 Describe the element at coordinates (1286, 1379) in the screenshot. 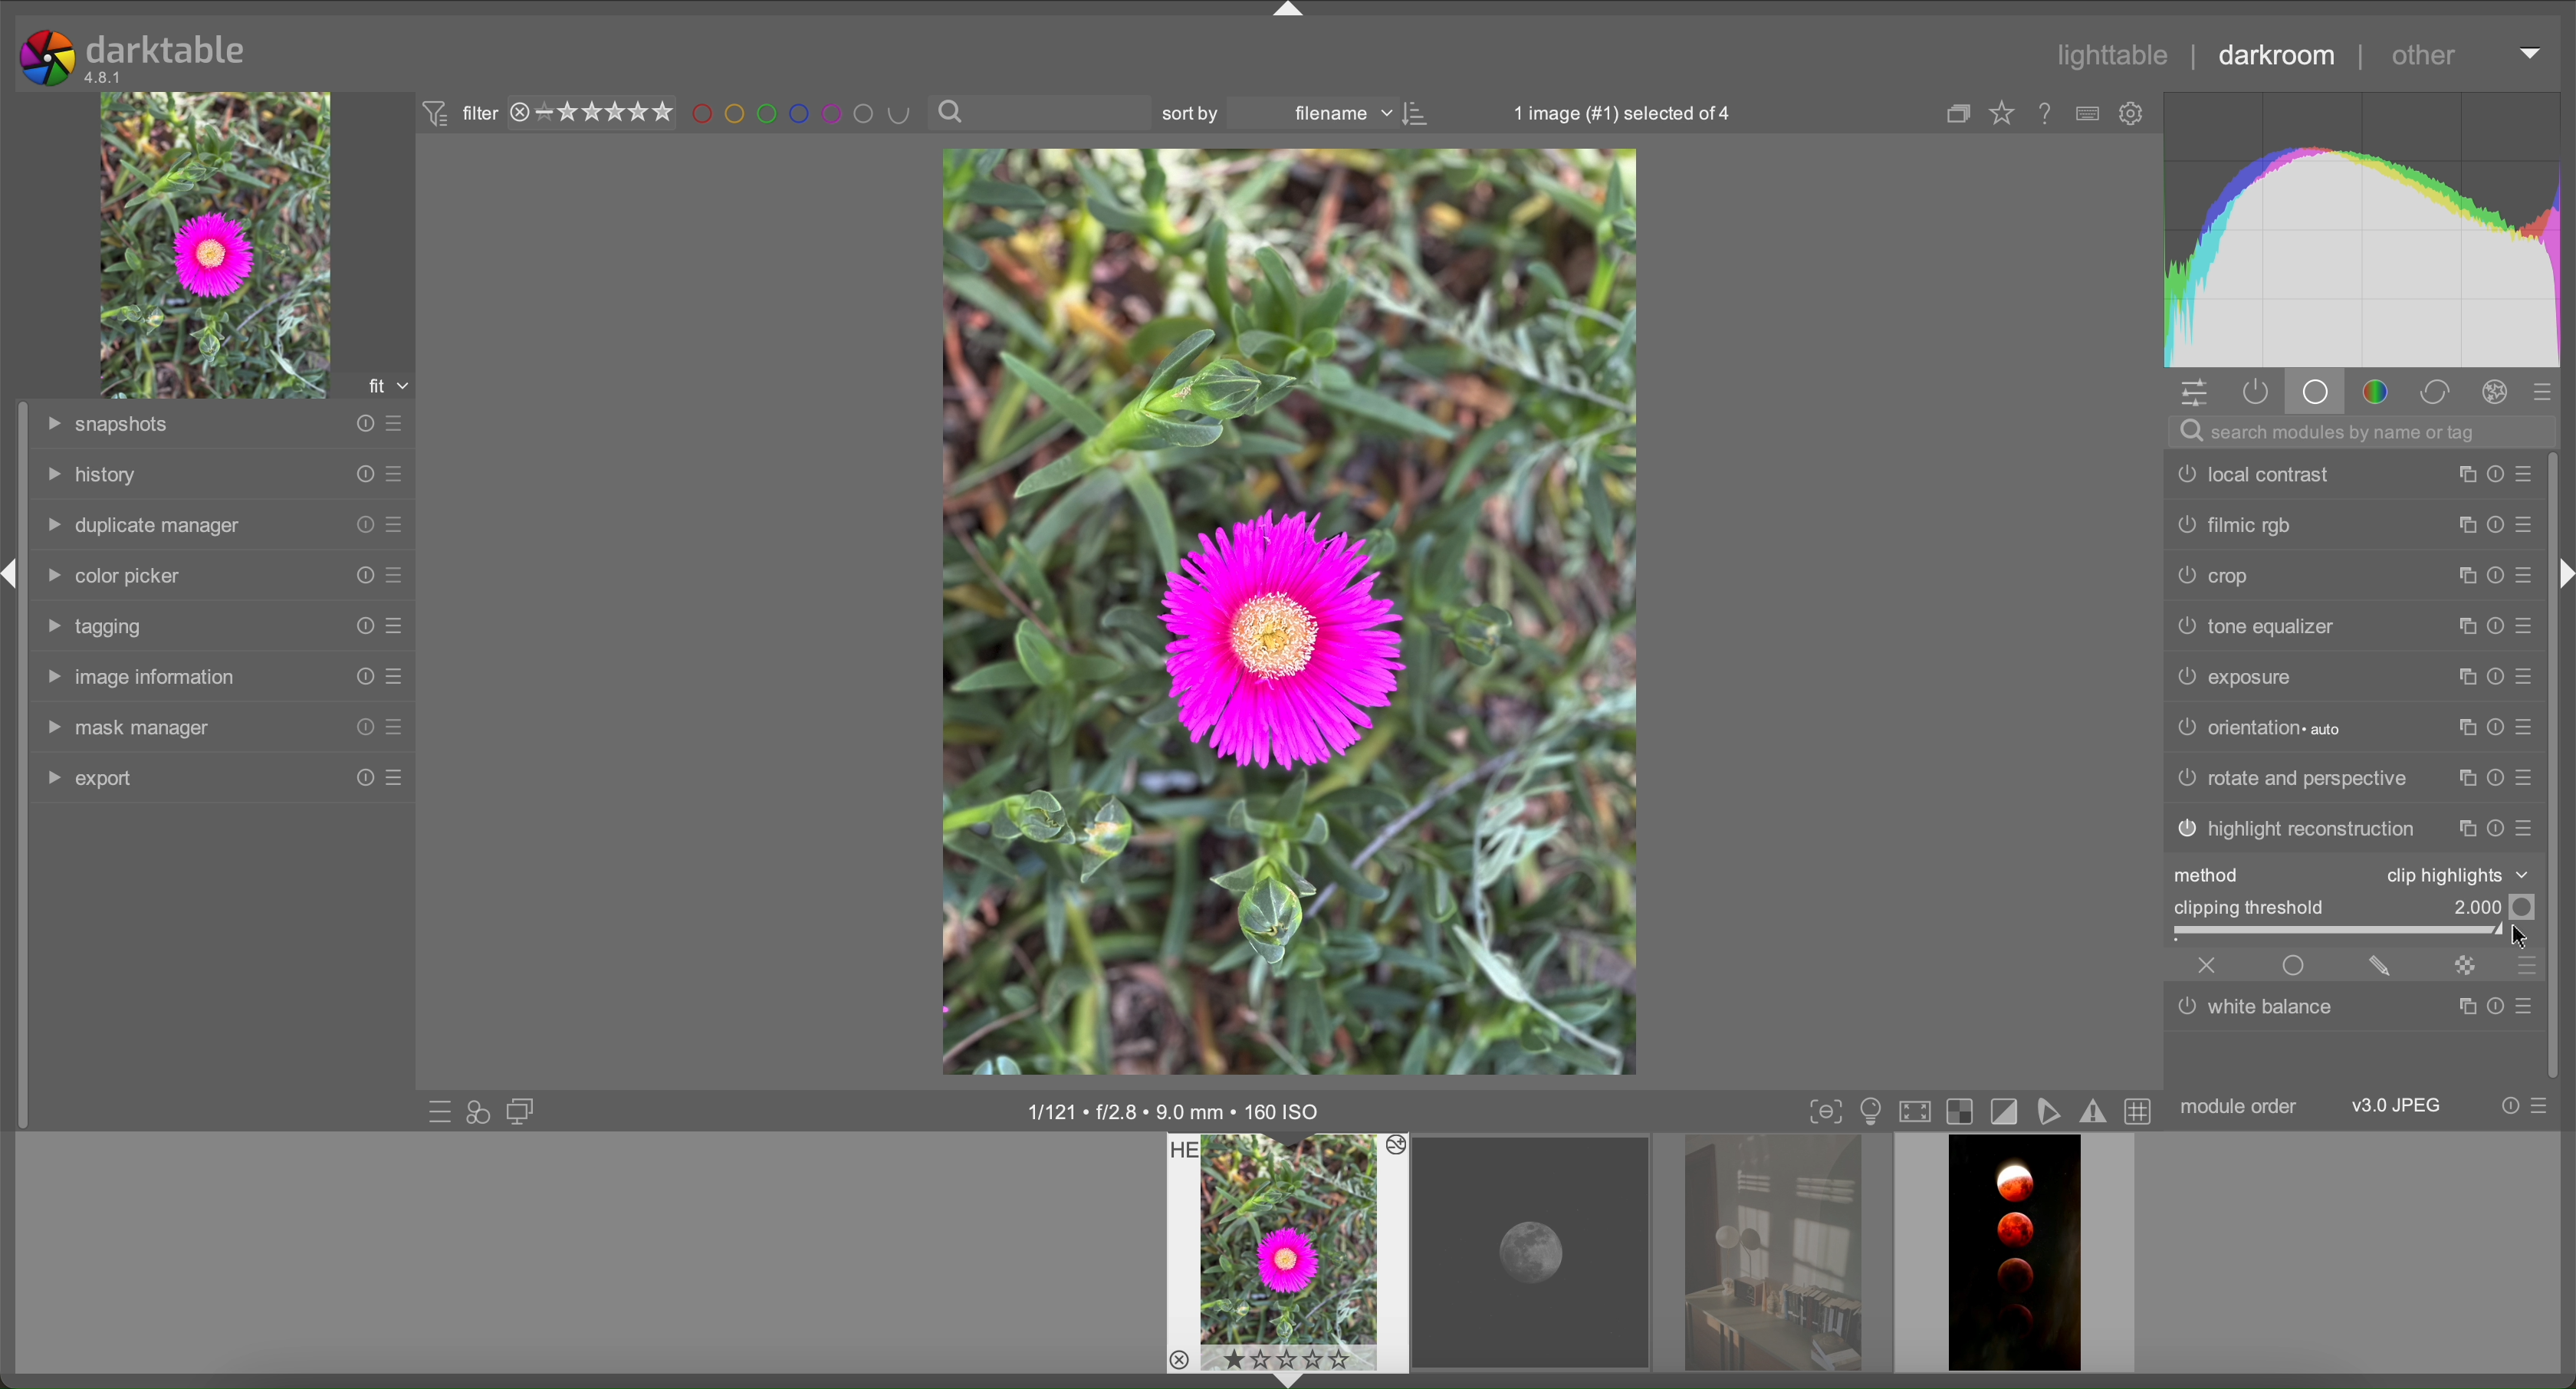

I see `arrow` at that location.